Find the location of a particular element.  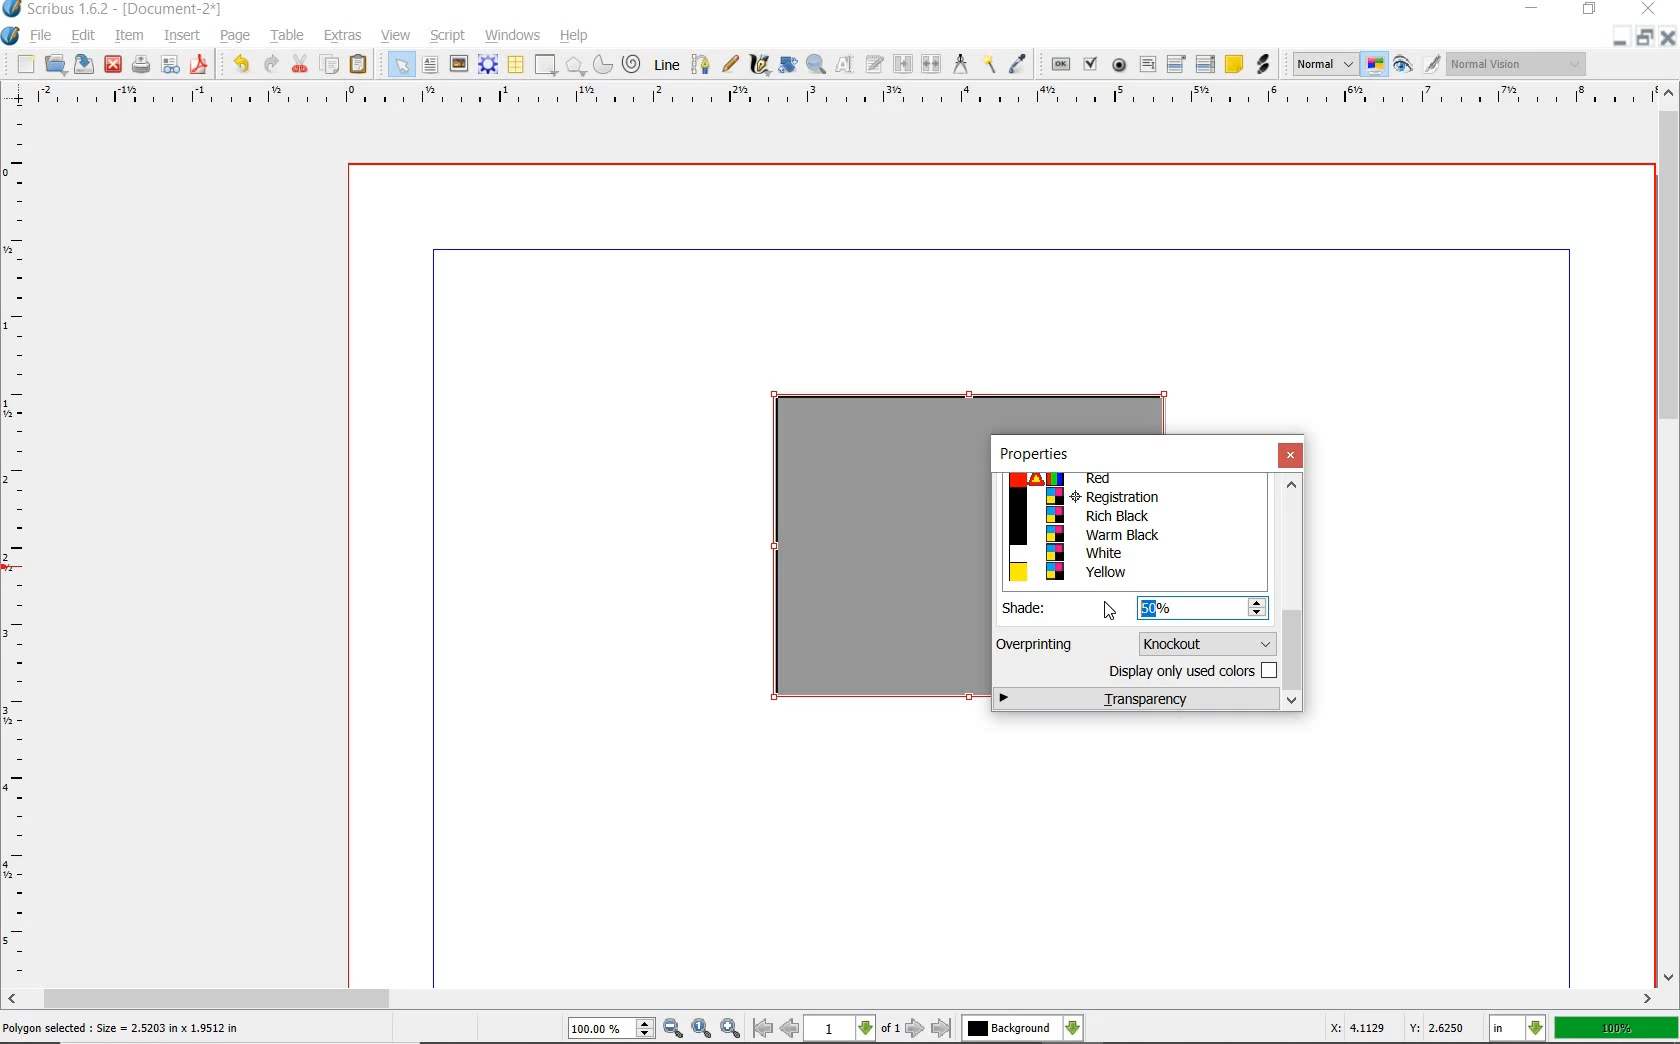

calligraphic line is located at coordinates (759, 65).